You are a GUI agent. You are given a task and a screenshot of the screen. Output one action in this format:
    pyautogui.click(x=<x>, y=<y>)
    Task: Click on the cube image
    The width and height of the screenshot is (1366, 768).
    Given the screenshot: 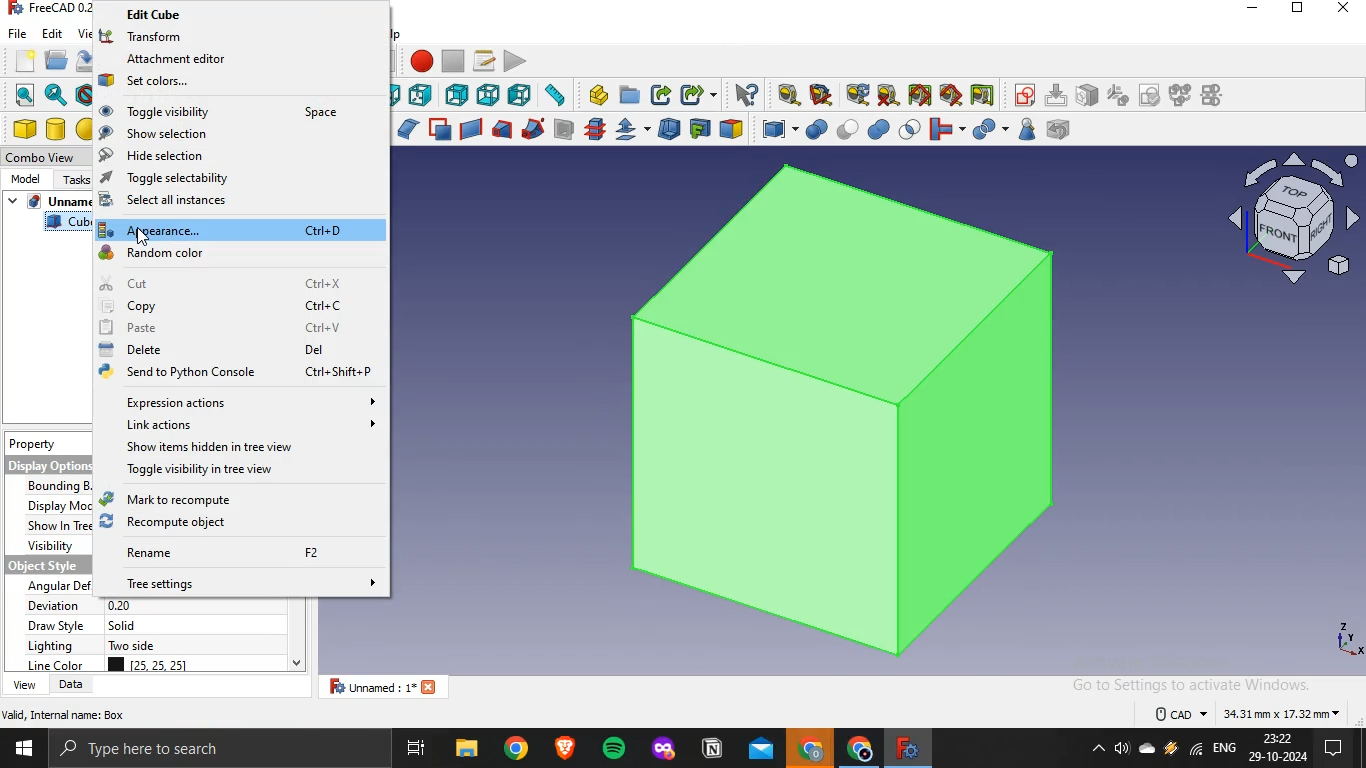 What is the action you would take?
    pyautogui.click(x=848, y=411)
    